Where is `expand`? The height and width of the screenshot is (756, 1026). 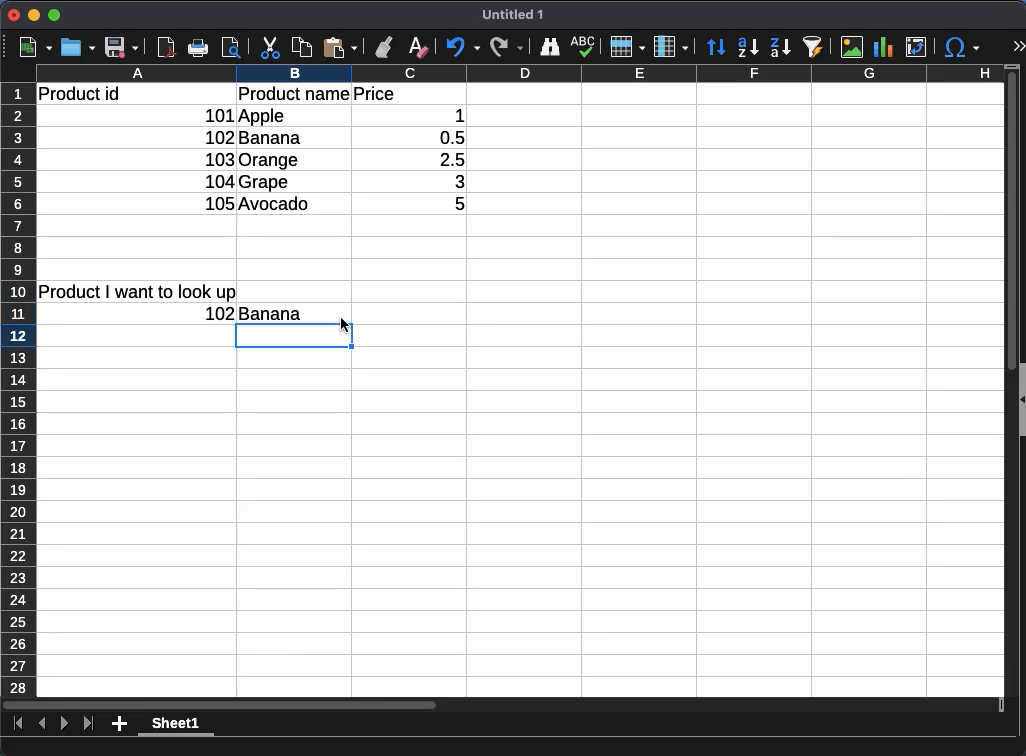
expand is located at coordinates (1018, 45).